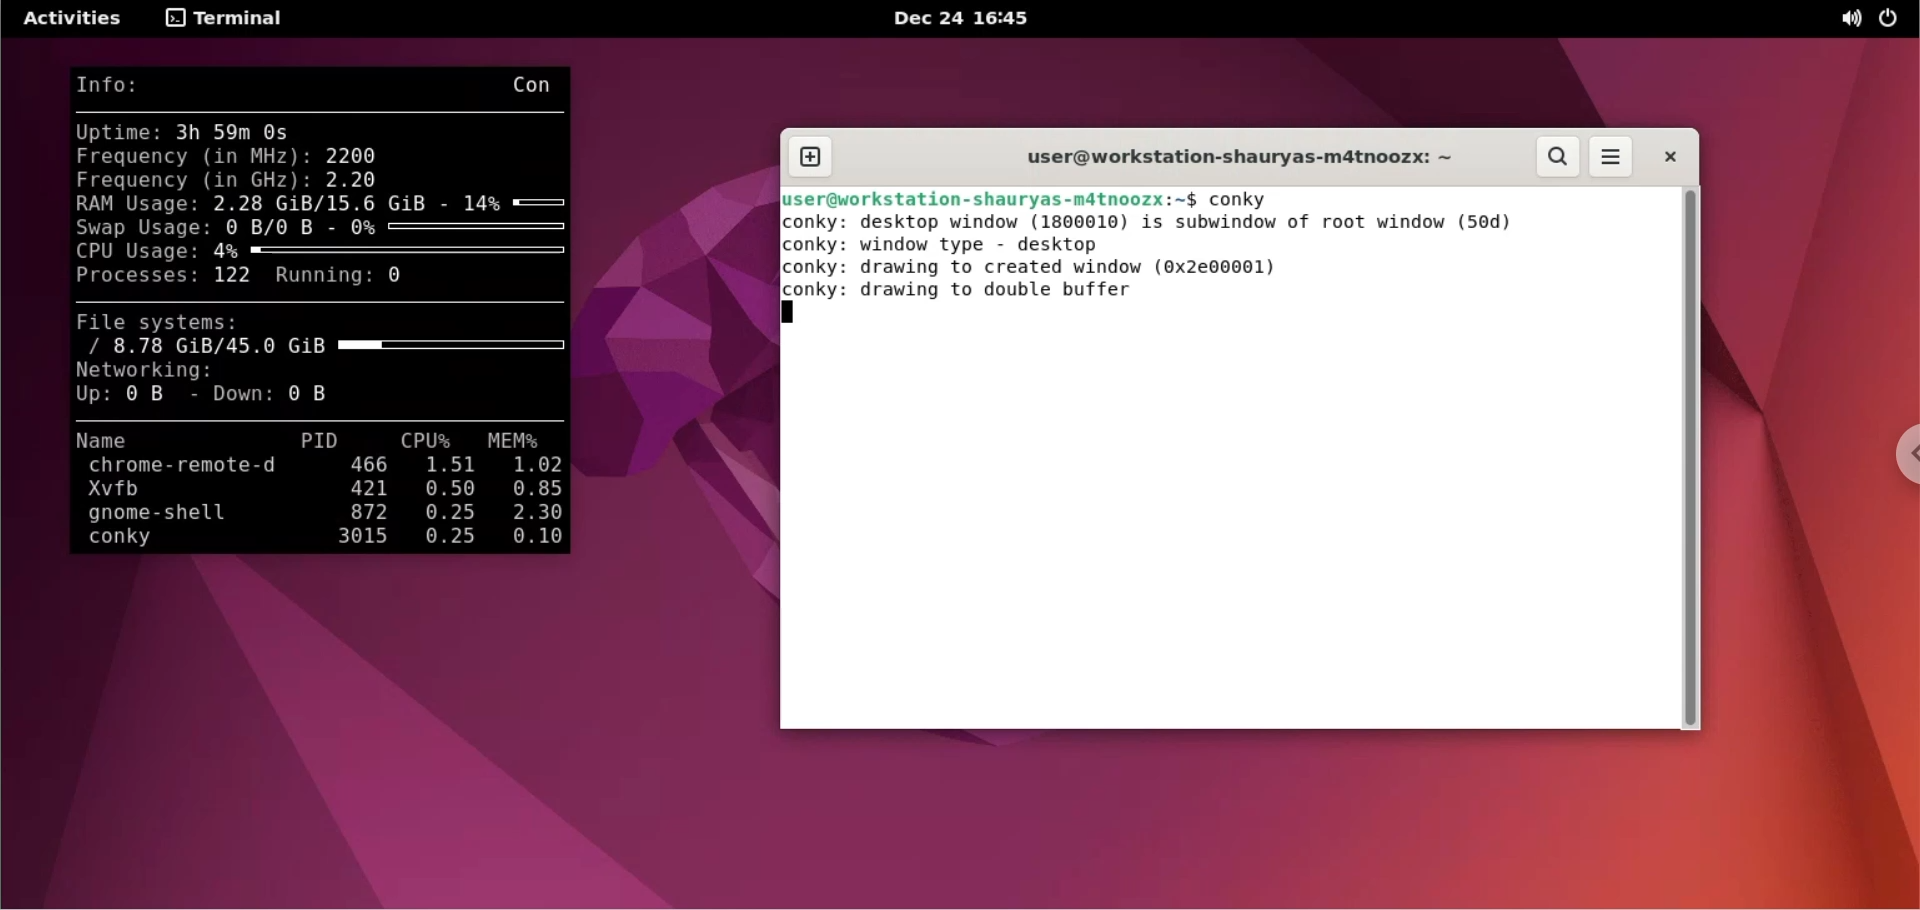 This screenshot has width=1920, height=910. What do you see at coordinates (451, 538) in the screenshot?
I see `0.25` at bounding box center [451, 538].